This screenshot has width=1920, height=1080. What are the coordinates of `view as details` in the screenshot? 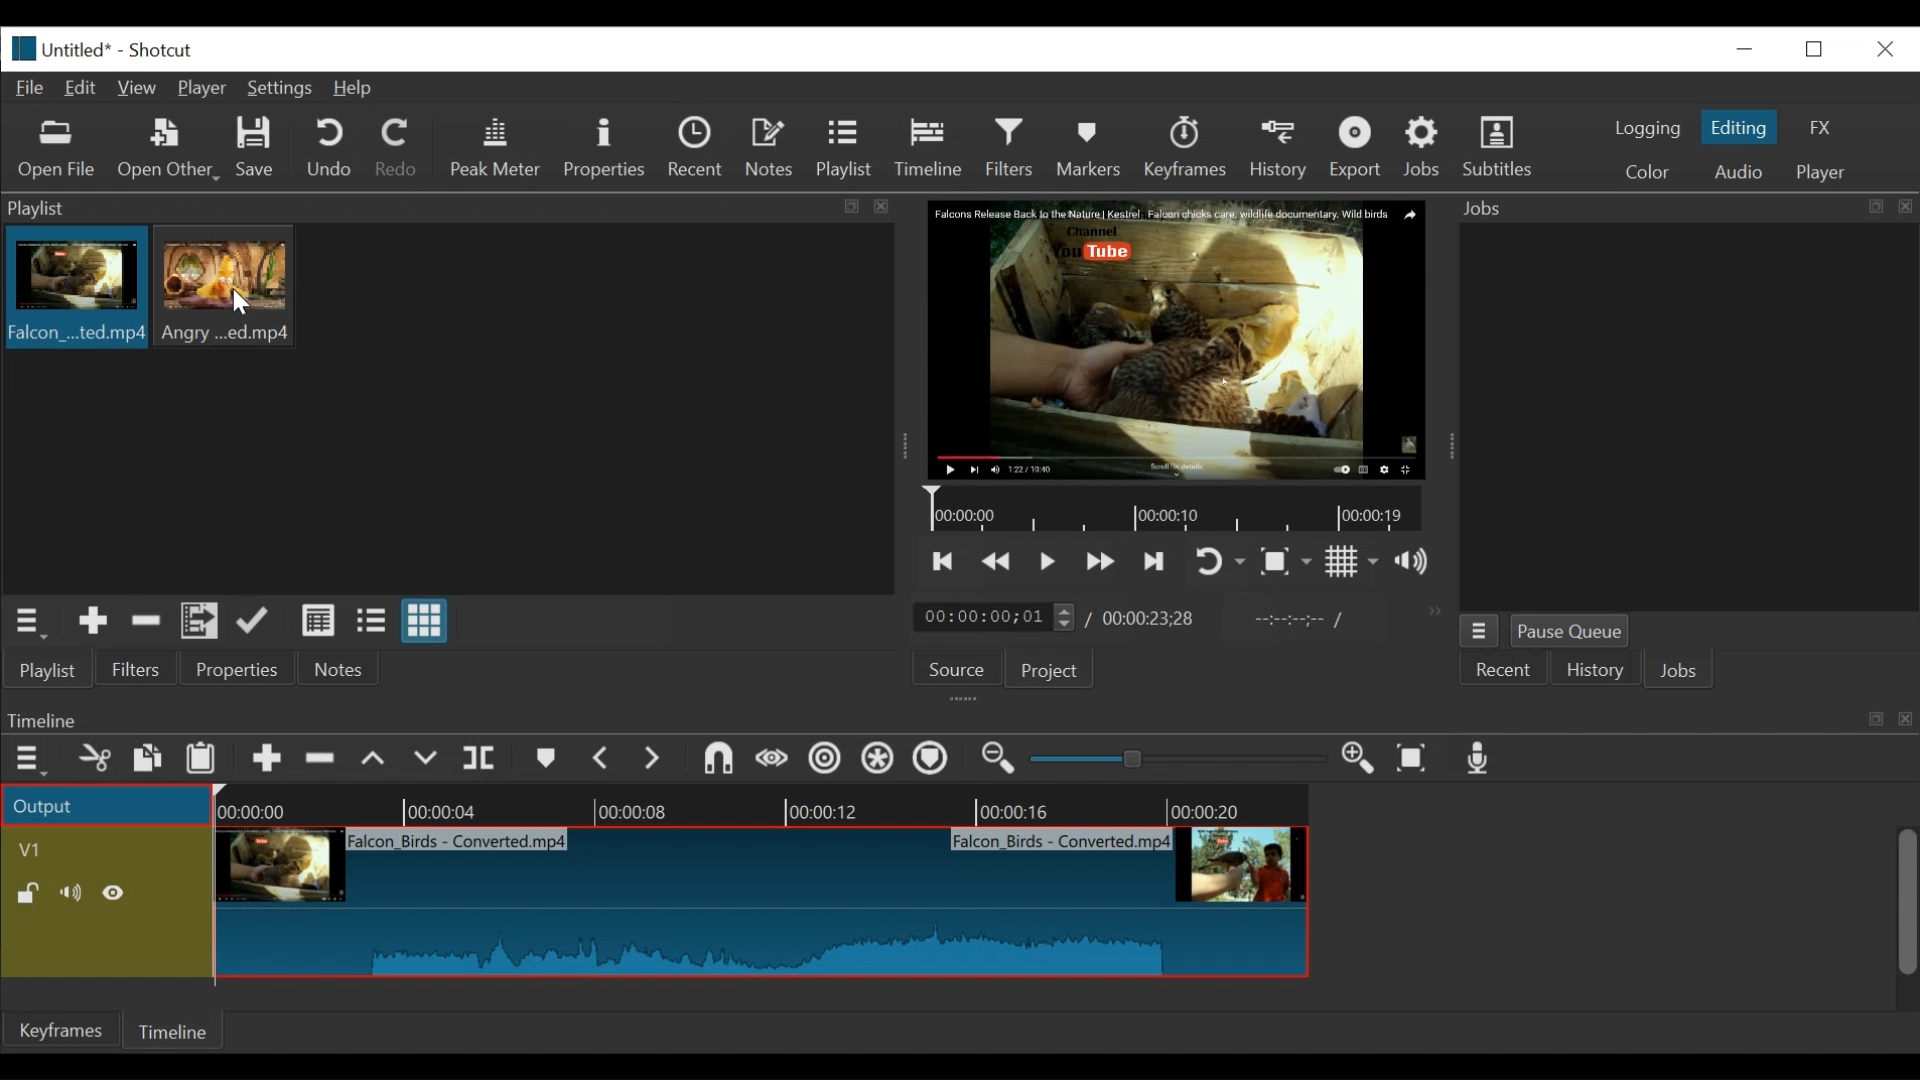 It's located at (319, 620).